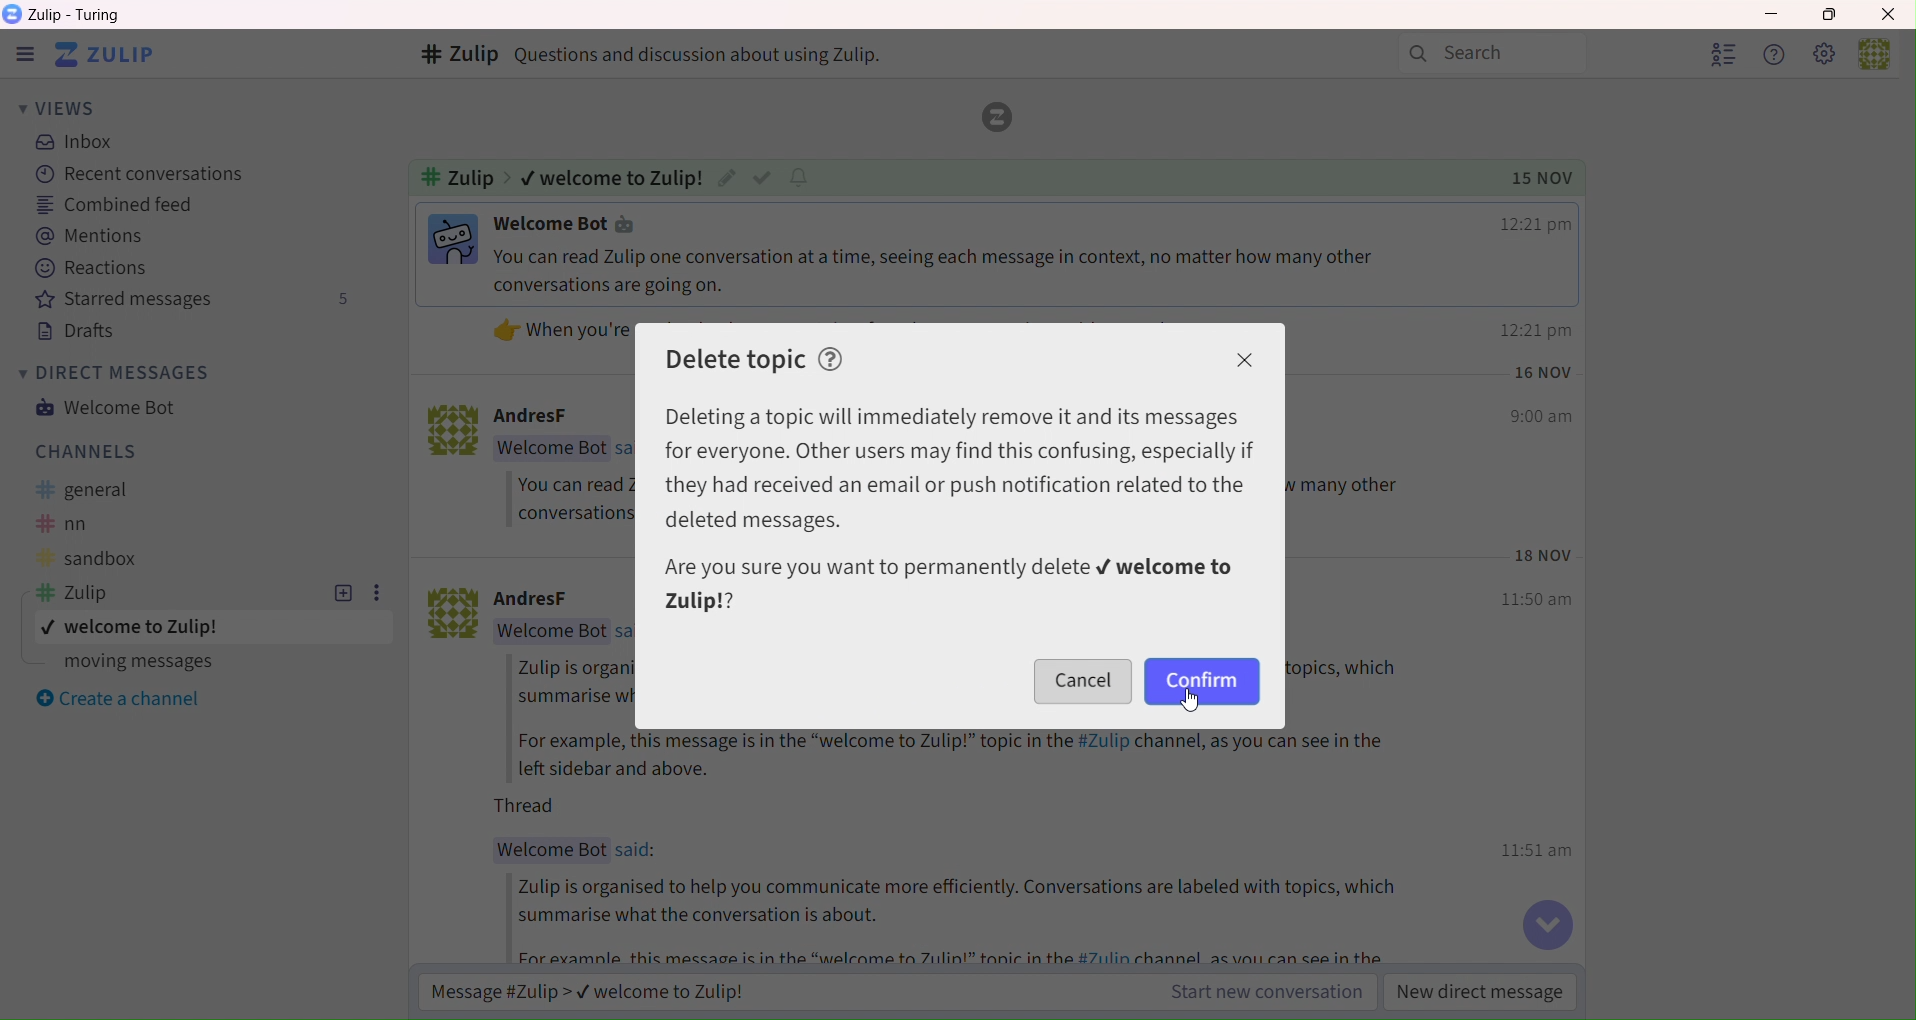  Describe the element at coordinates (125, 662) in the screenshot. I see `Moving messages` at that location.